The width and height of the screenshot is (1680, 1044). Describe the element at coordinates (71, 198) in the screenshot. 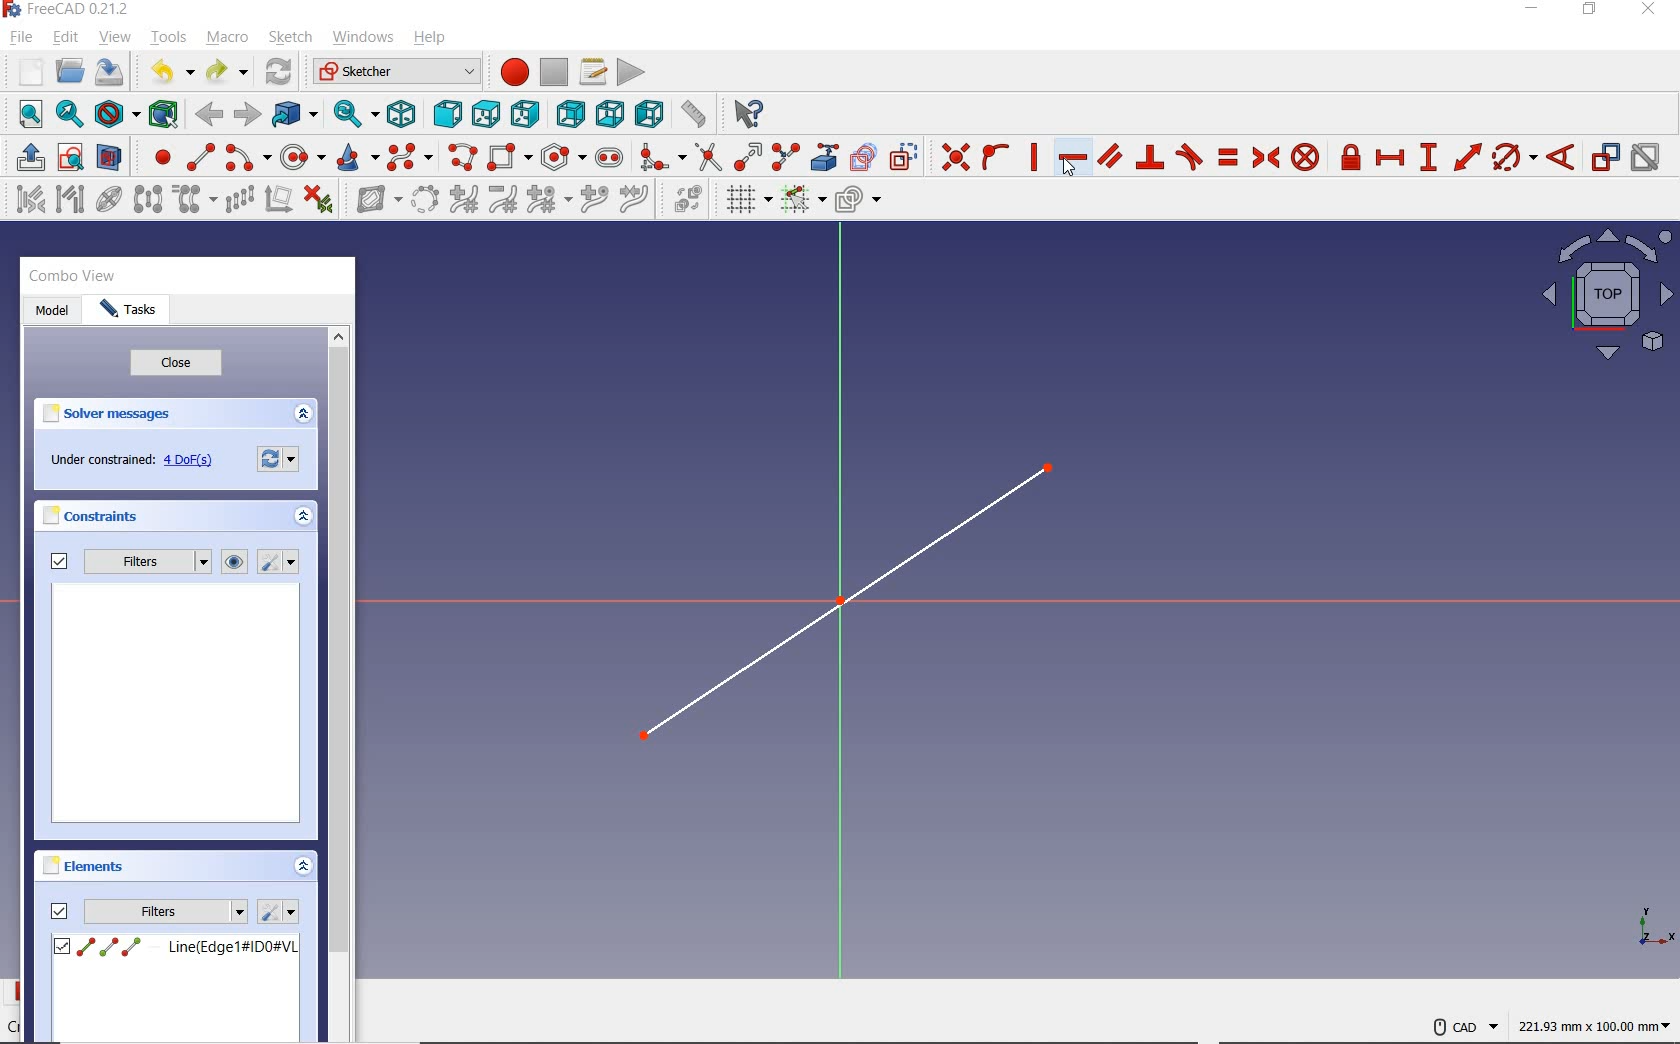

I see `SELECT ASSOCIATED GEOMETRY` at that location.